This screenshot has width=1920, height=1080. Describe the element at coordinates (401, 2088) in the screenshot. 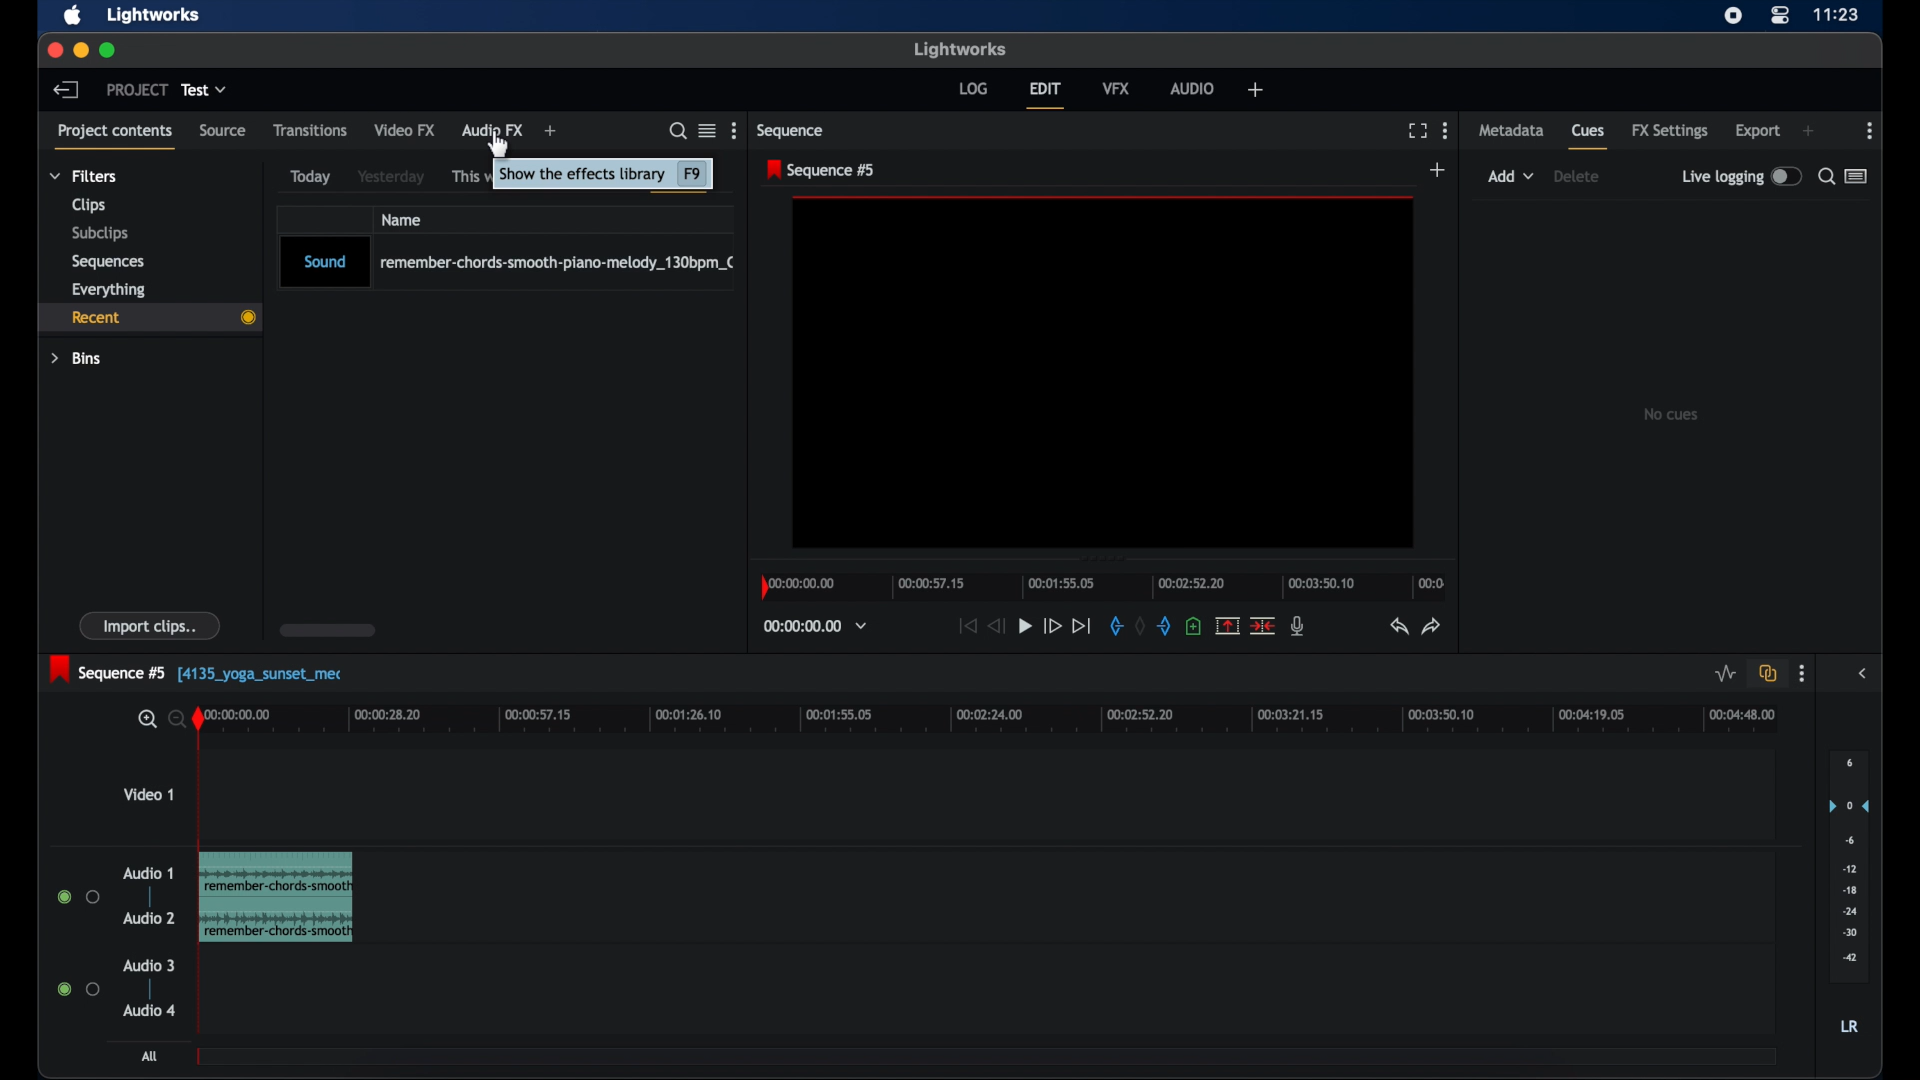

I see `zoom` at that location.